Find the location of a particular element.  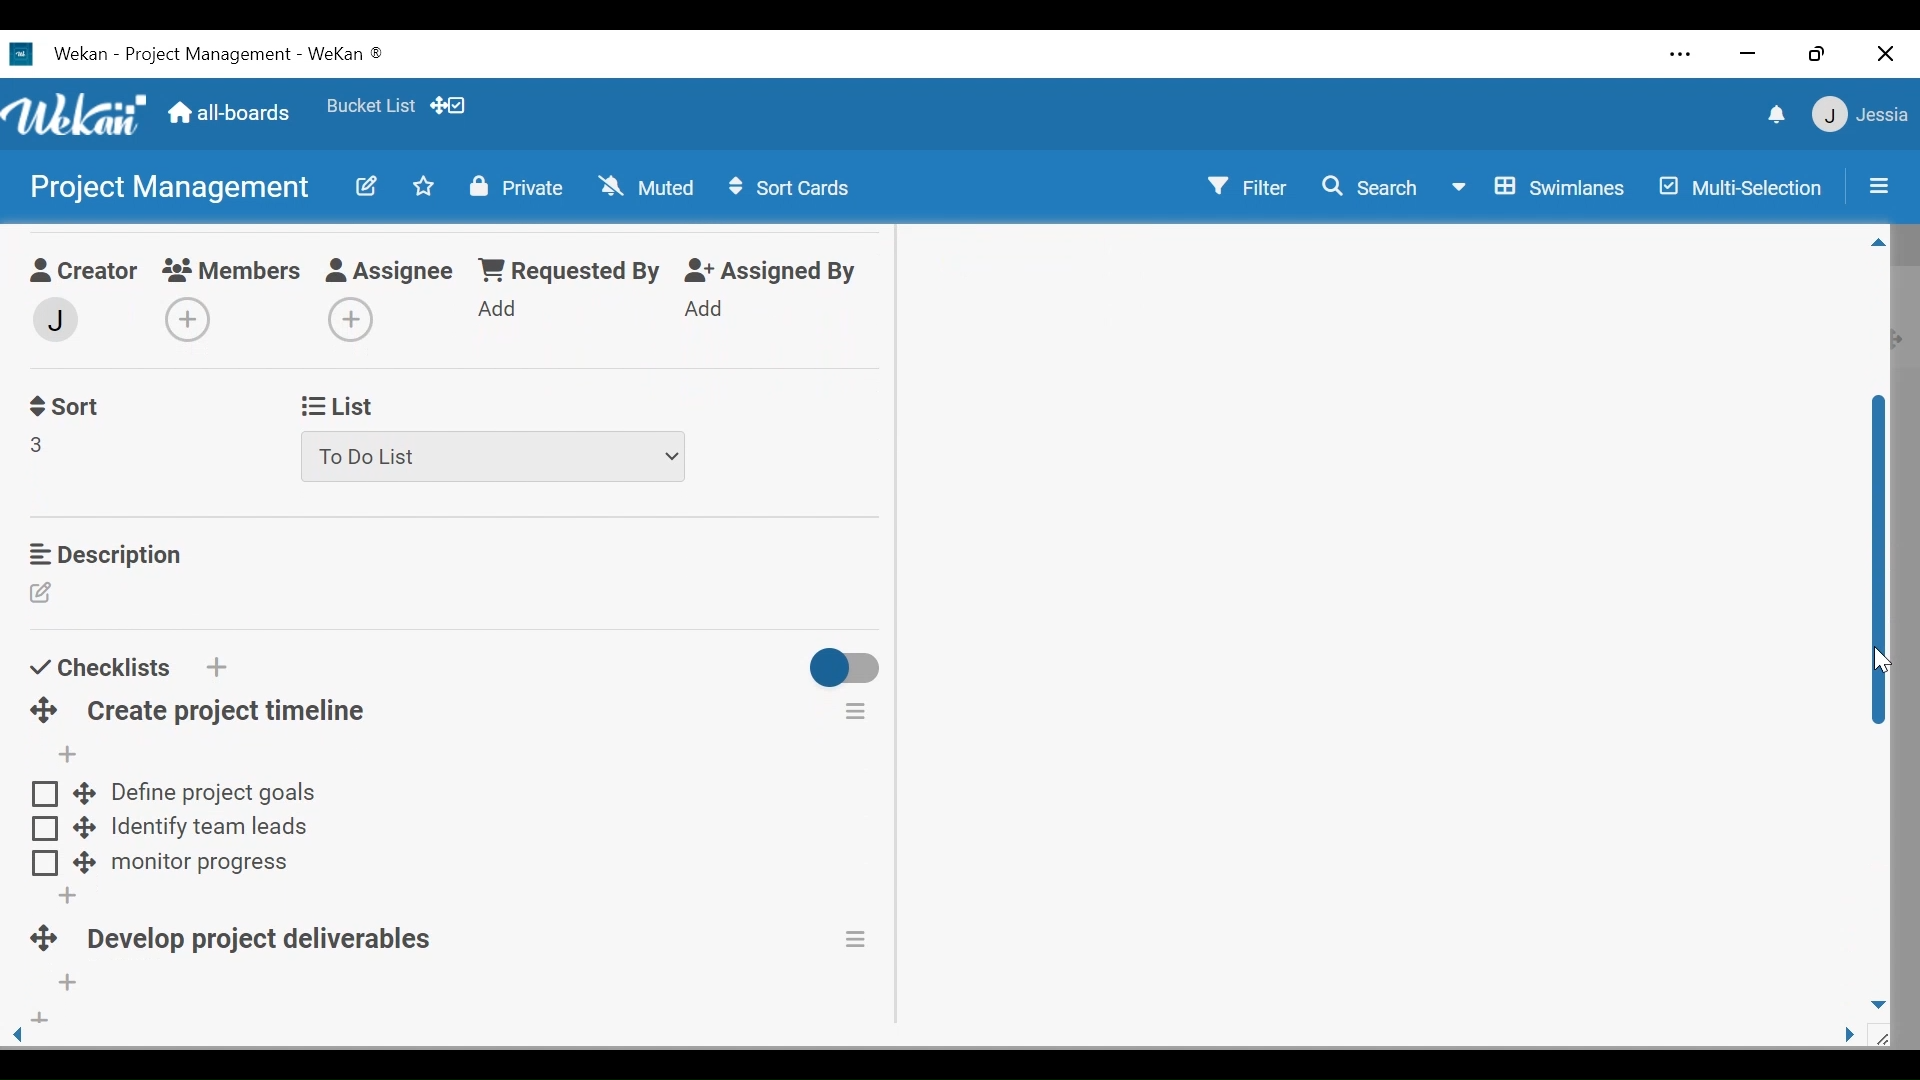

Assignee is located at coordinates (393, 272).